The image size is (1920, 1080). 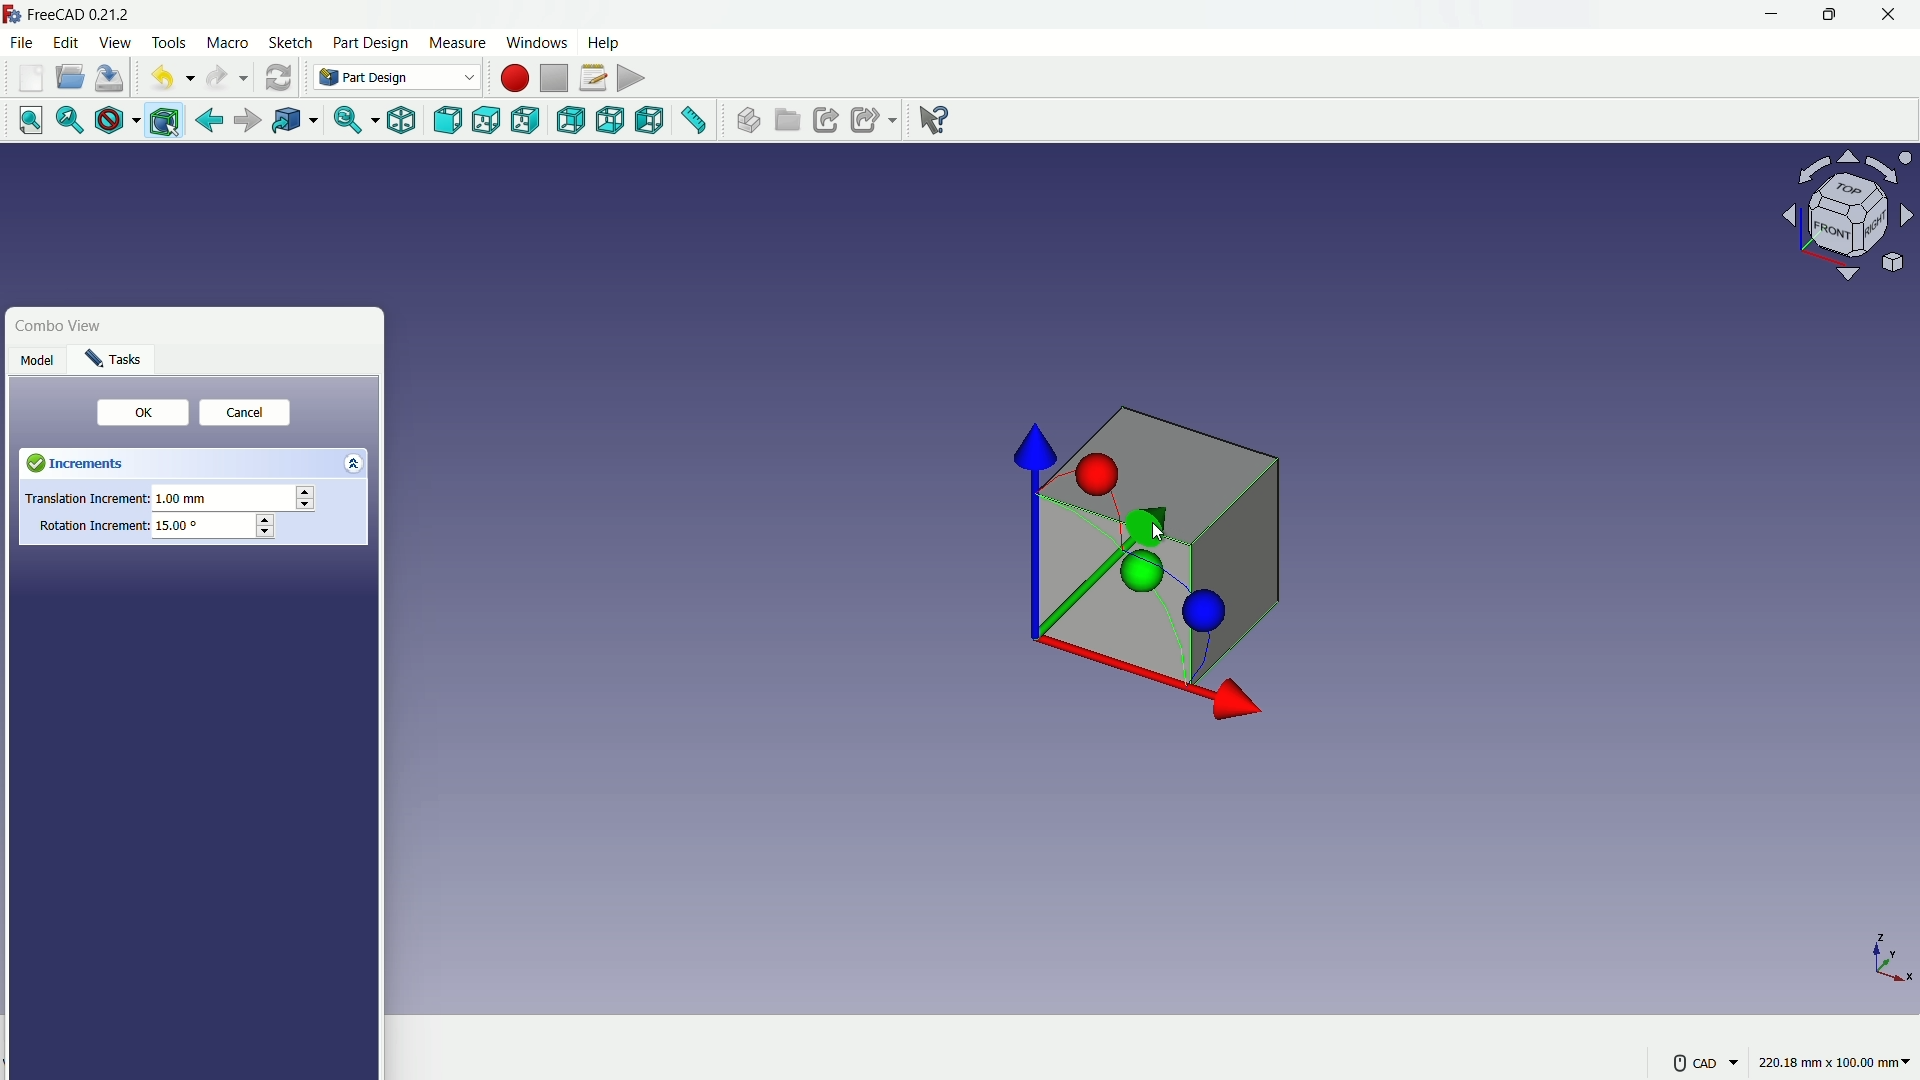 I want to click on save file, so click(x=112, y=79).